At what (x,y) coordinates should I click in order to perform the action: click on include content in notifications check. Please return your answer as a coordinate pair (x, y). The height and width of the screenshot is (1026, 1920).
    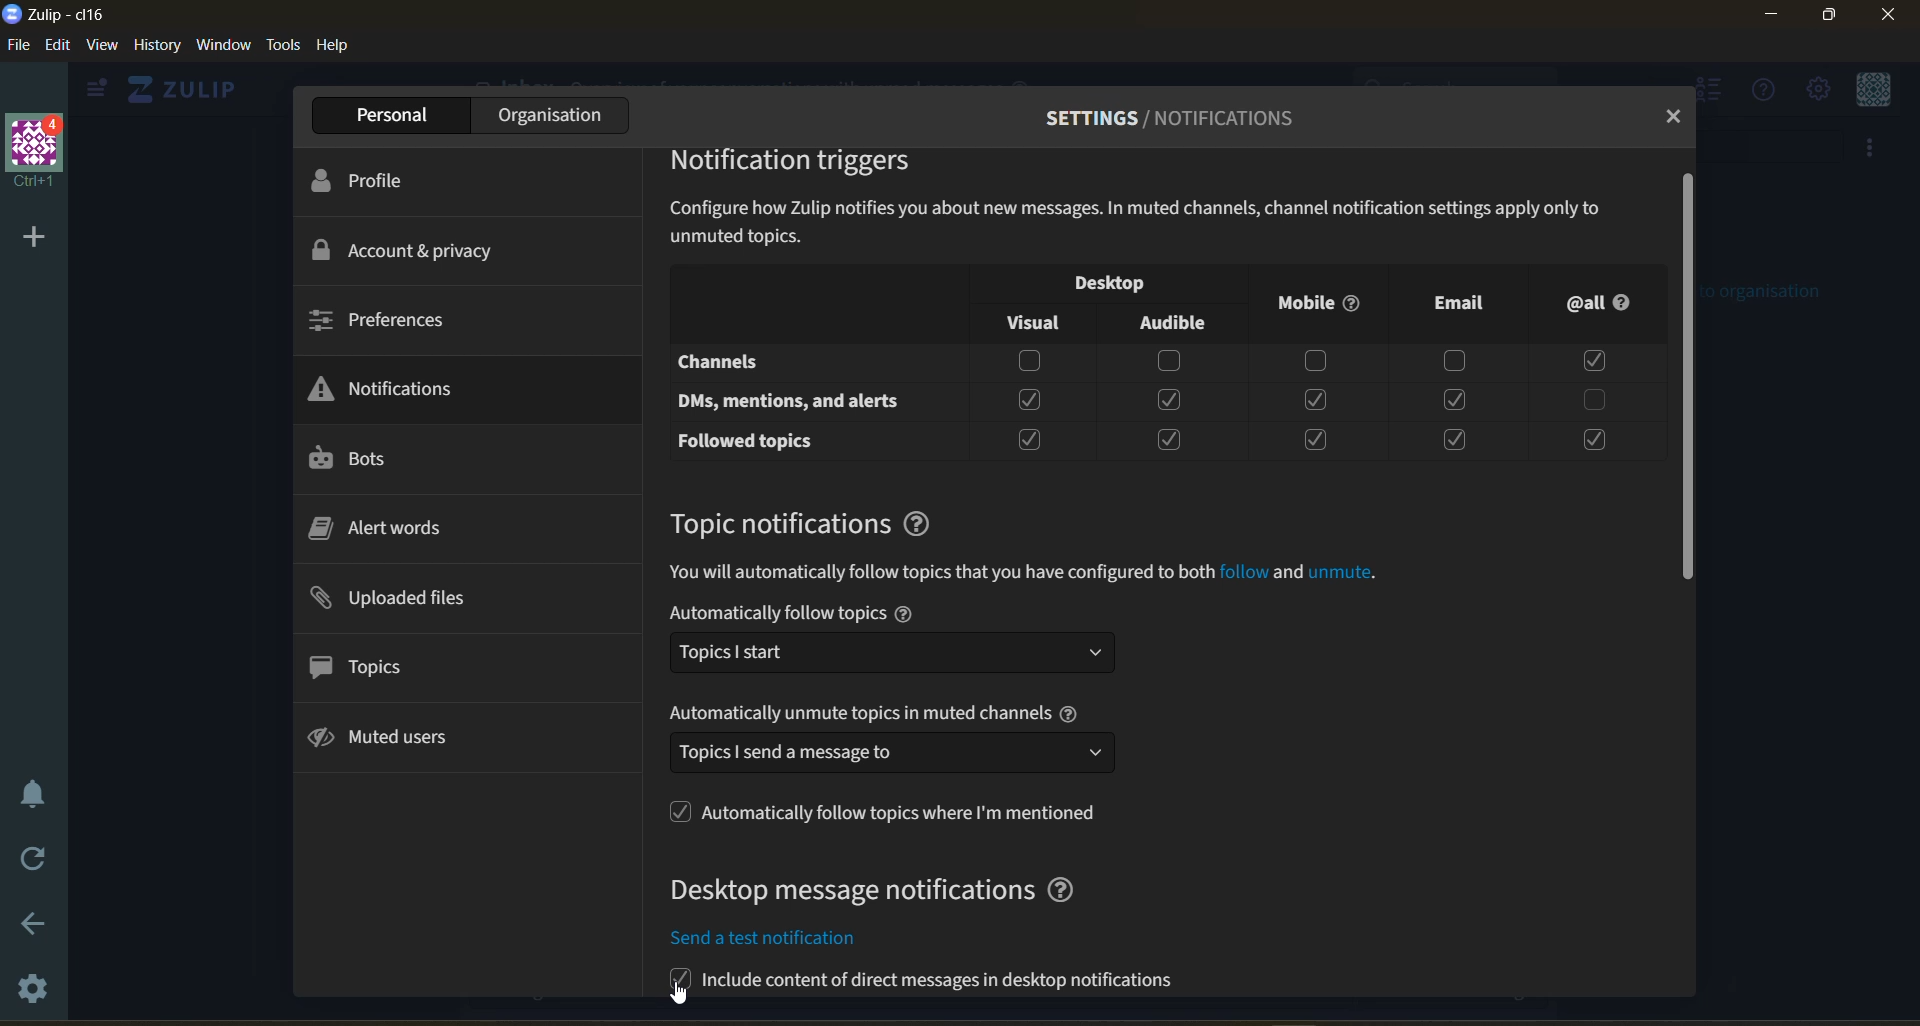
    Looking at the image, I should click on (912, 935).